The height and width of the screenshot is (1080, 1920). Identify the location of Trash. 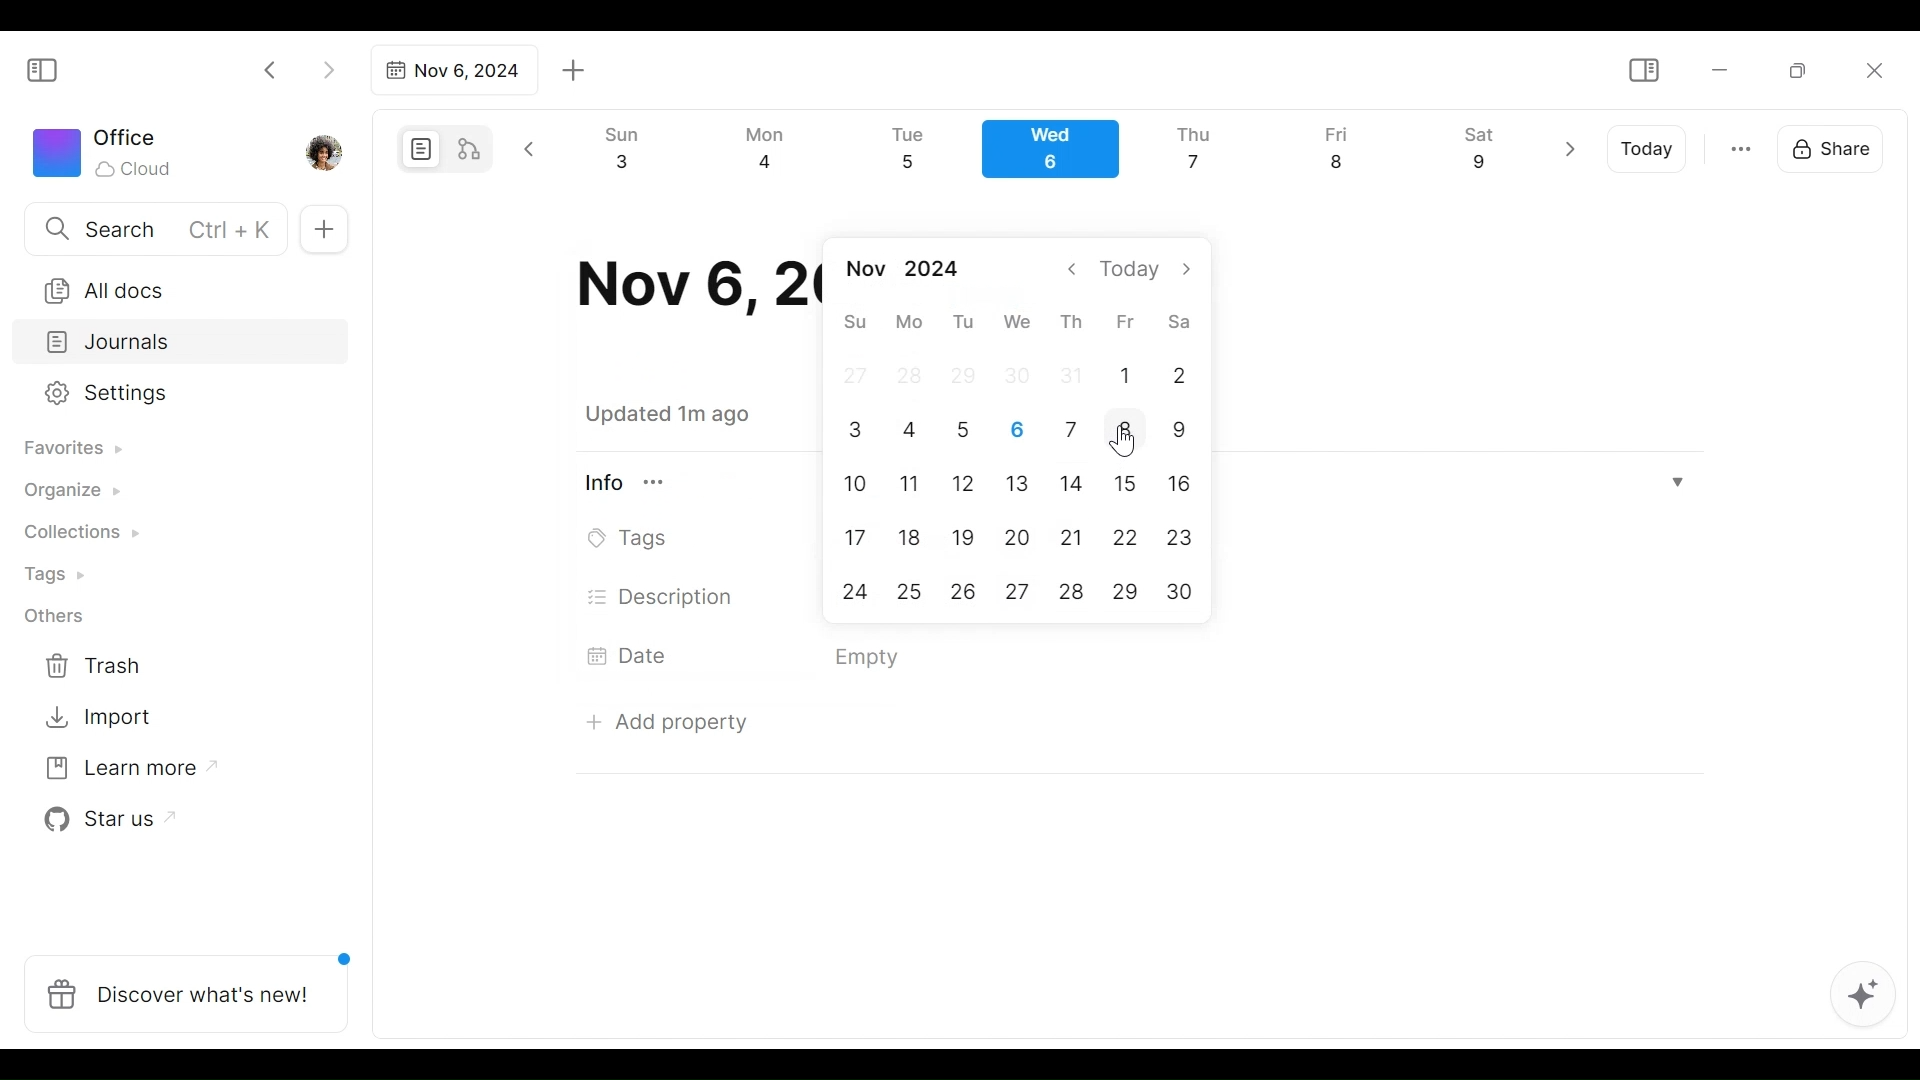
(95, 666).